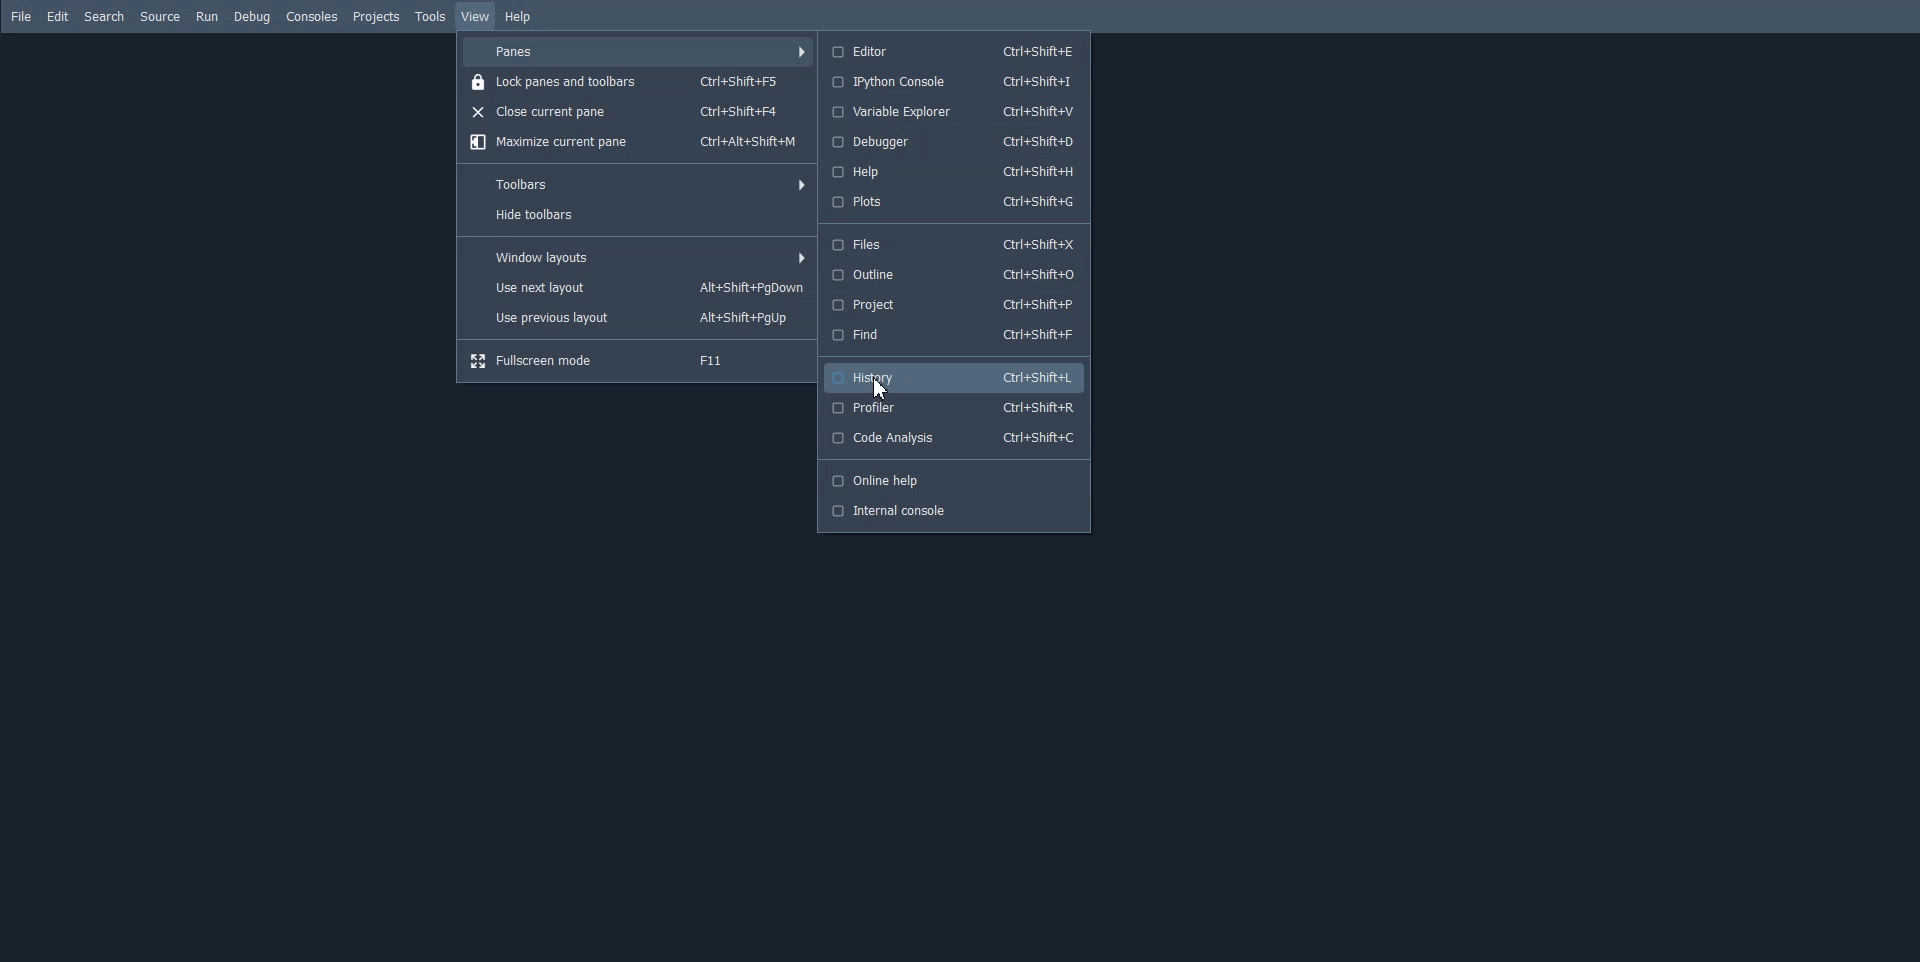 The width and height of the screenshot is (1920, 962). I want to click on Search, so click(104, 16).